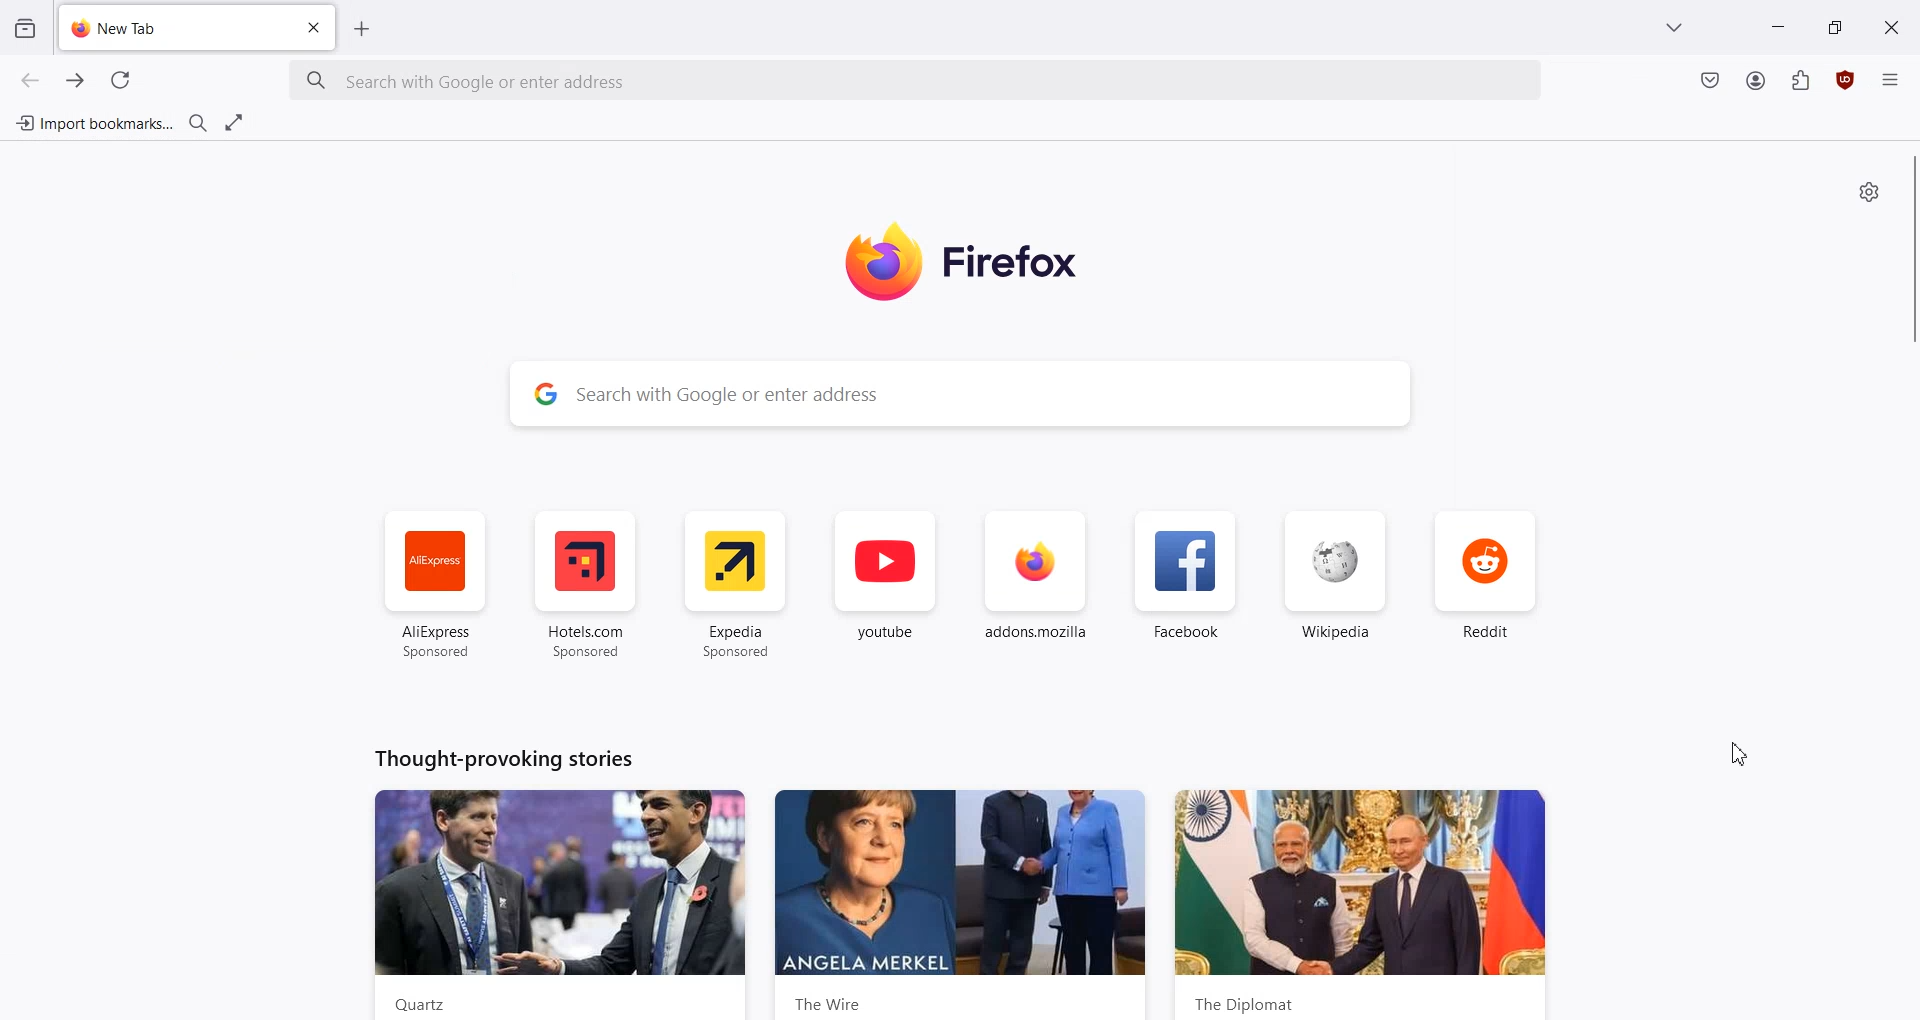 This screenshot has height=1020, width=1920. What do you see at coordinates (198, 123) in the screenshot?
I see `Find` at bounding box center [198, 123].